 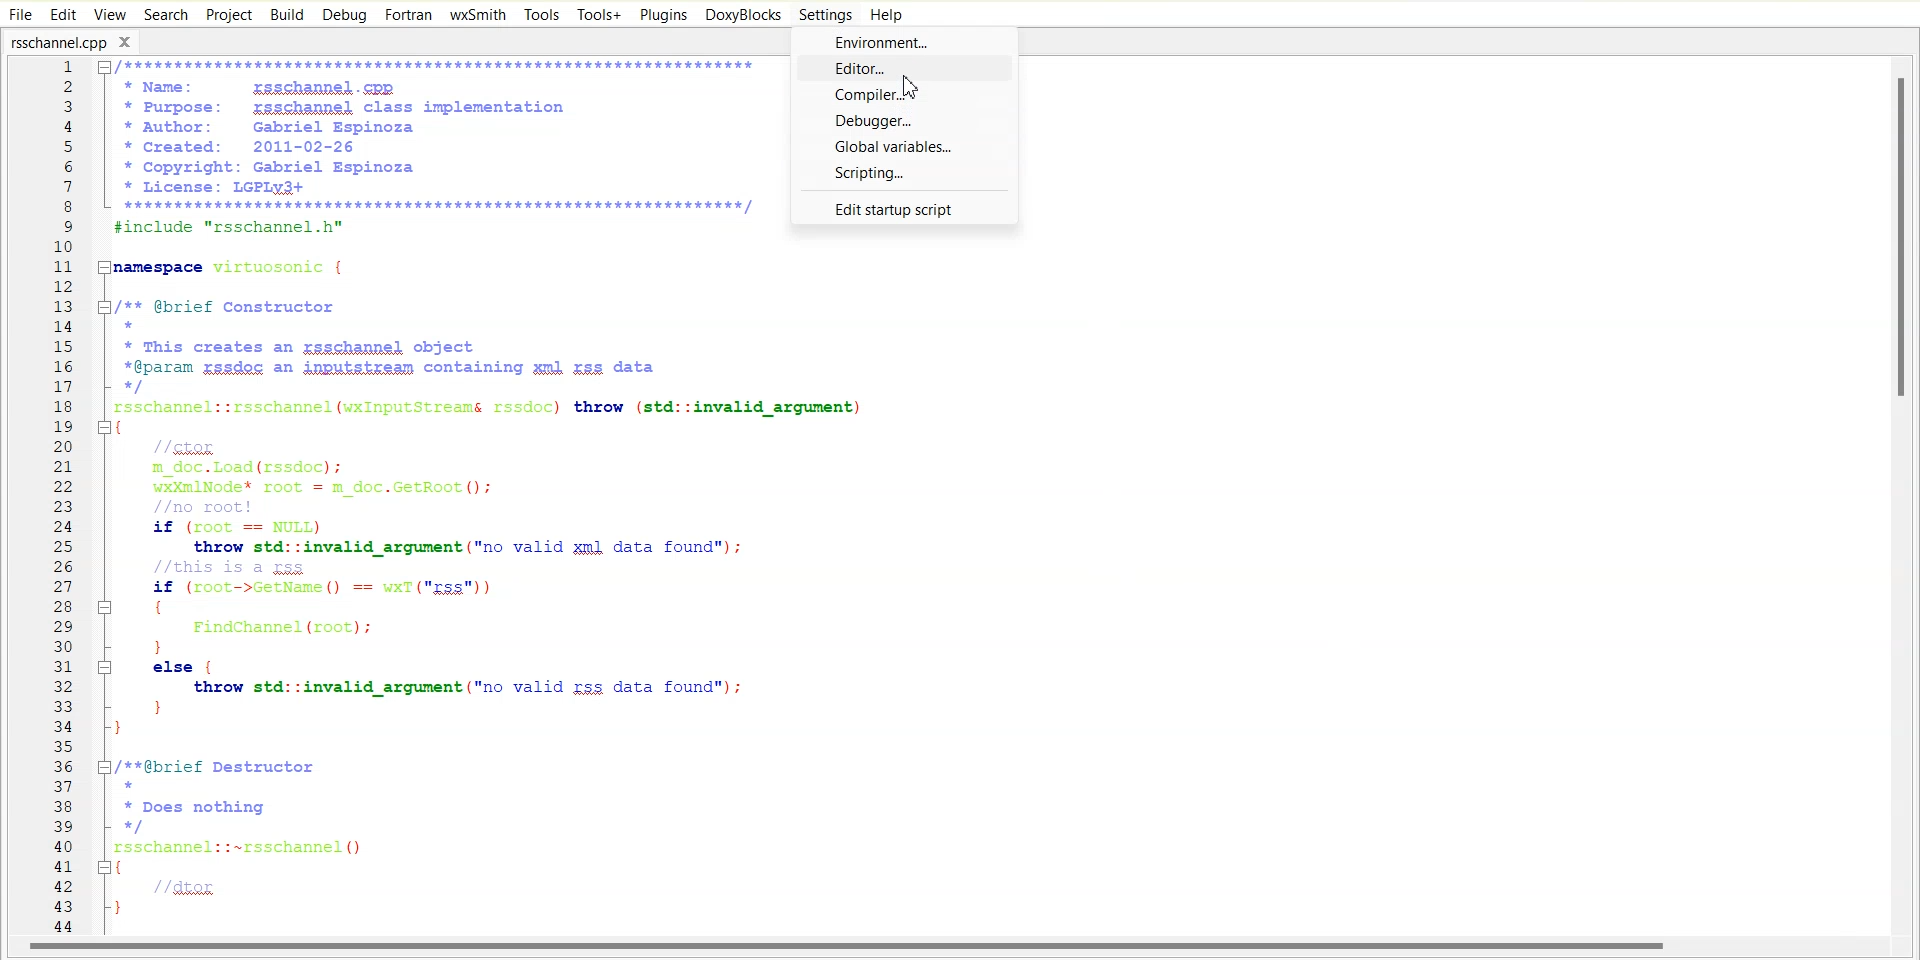 I want to click on Edit, so click(x=64, y=13).